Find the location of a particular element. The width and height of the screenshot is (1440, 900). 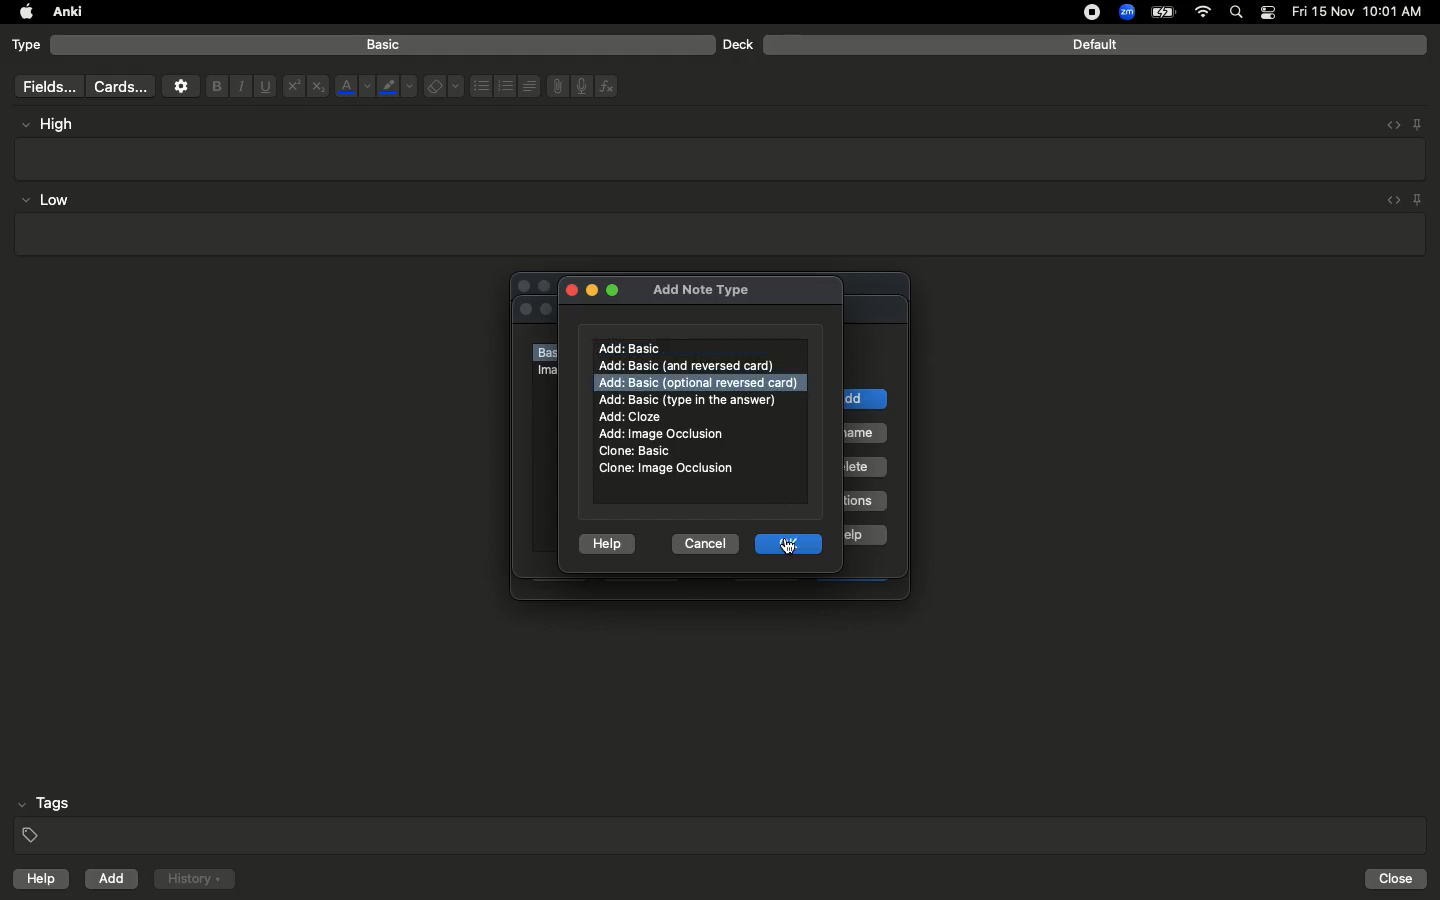

Basic is located at coordinates (384, 45).